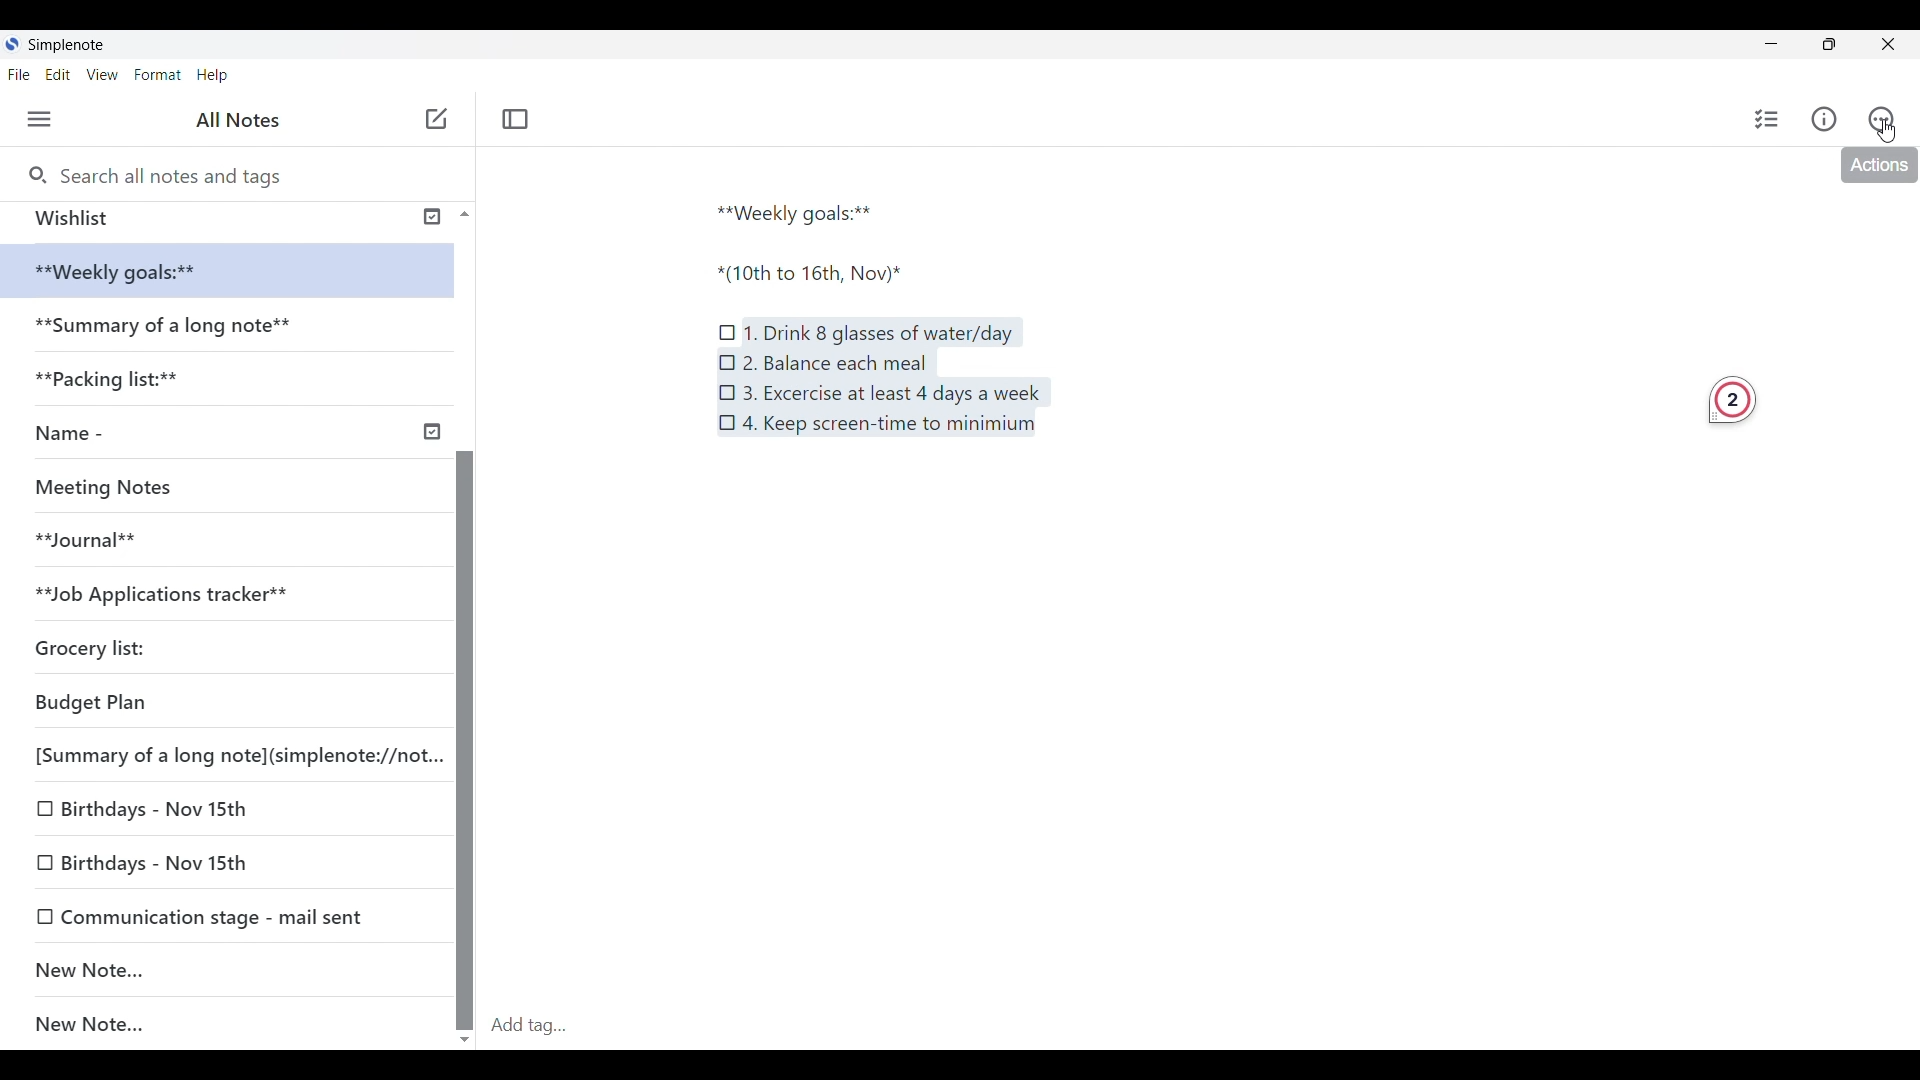  Describe the element at coordinates (169, 329) in the screenshot. I see `**Summary of a long note**` at that location.